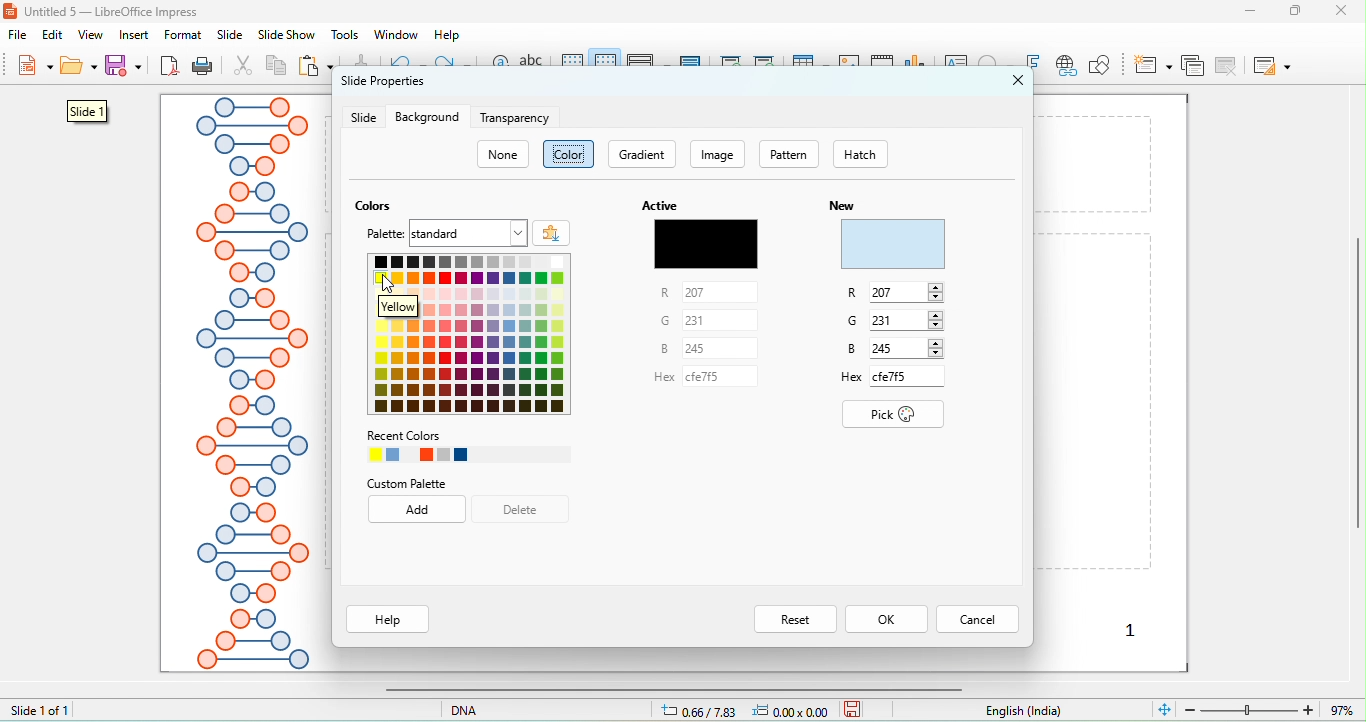 The width and height of the screenshot is (1366, 722). What do you see at coordinates (896, 415) in the screenshot?
I see `pick` at bounding box center [896, 415].